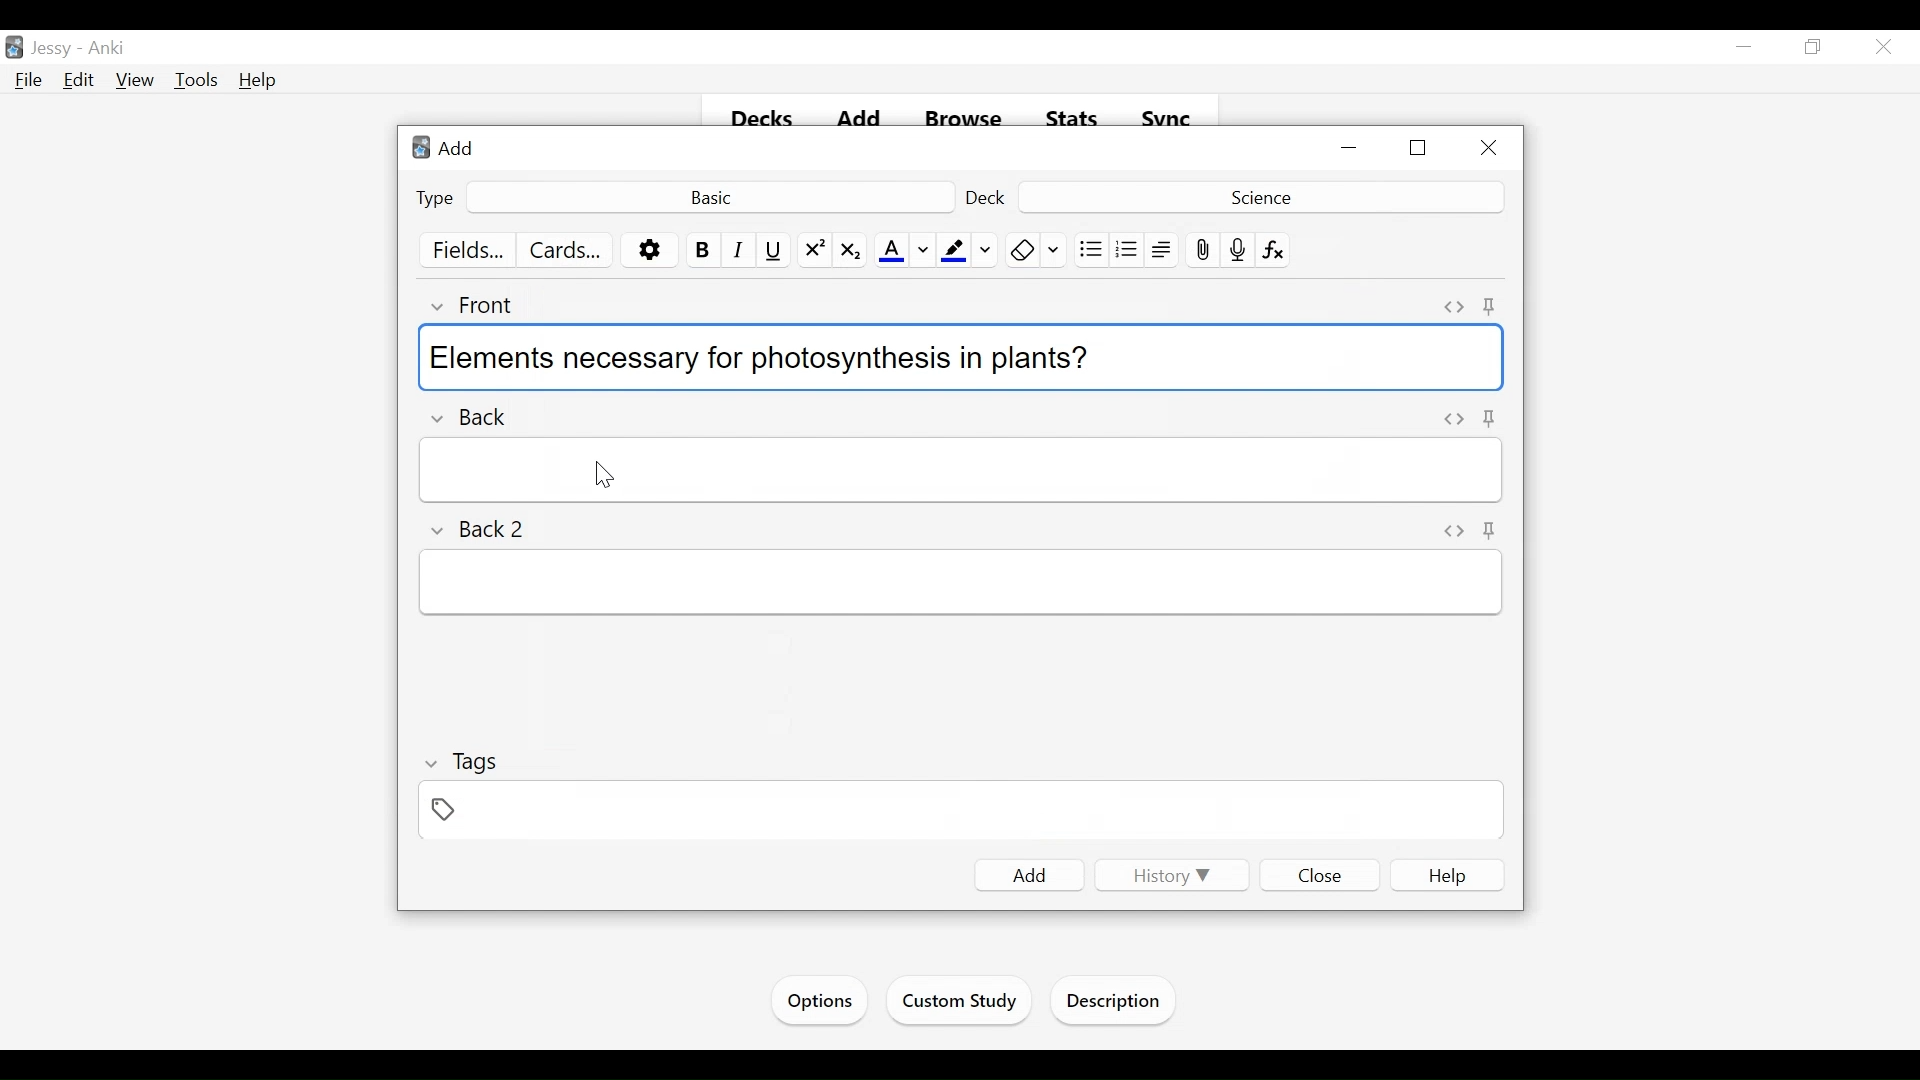 This screenshot has width=1920, height=1080. I want to click on Text Color, so click(891, 251).